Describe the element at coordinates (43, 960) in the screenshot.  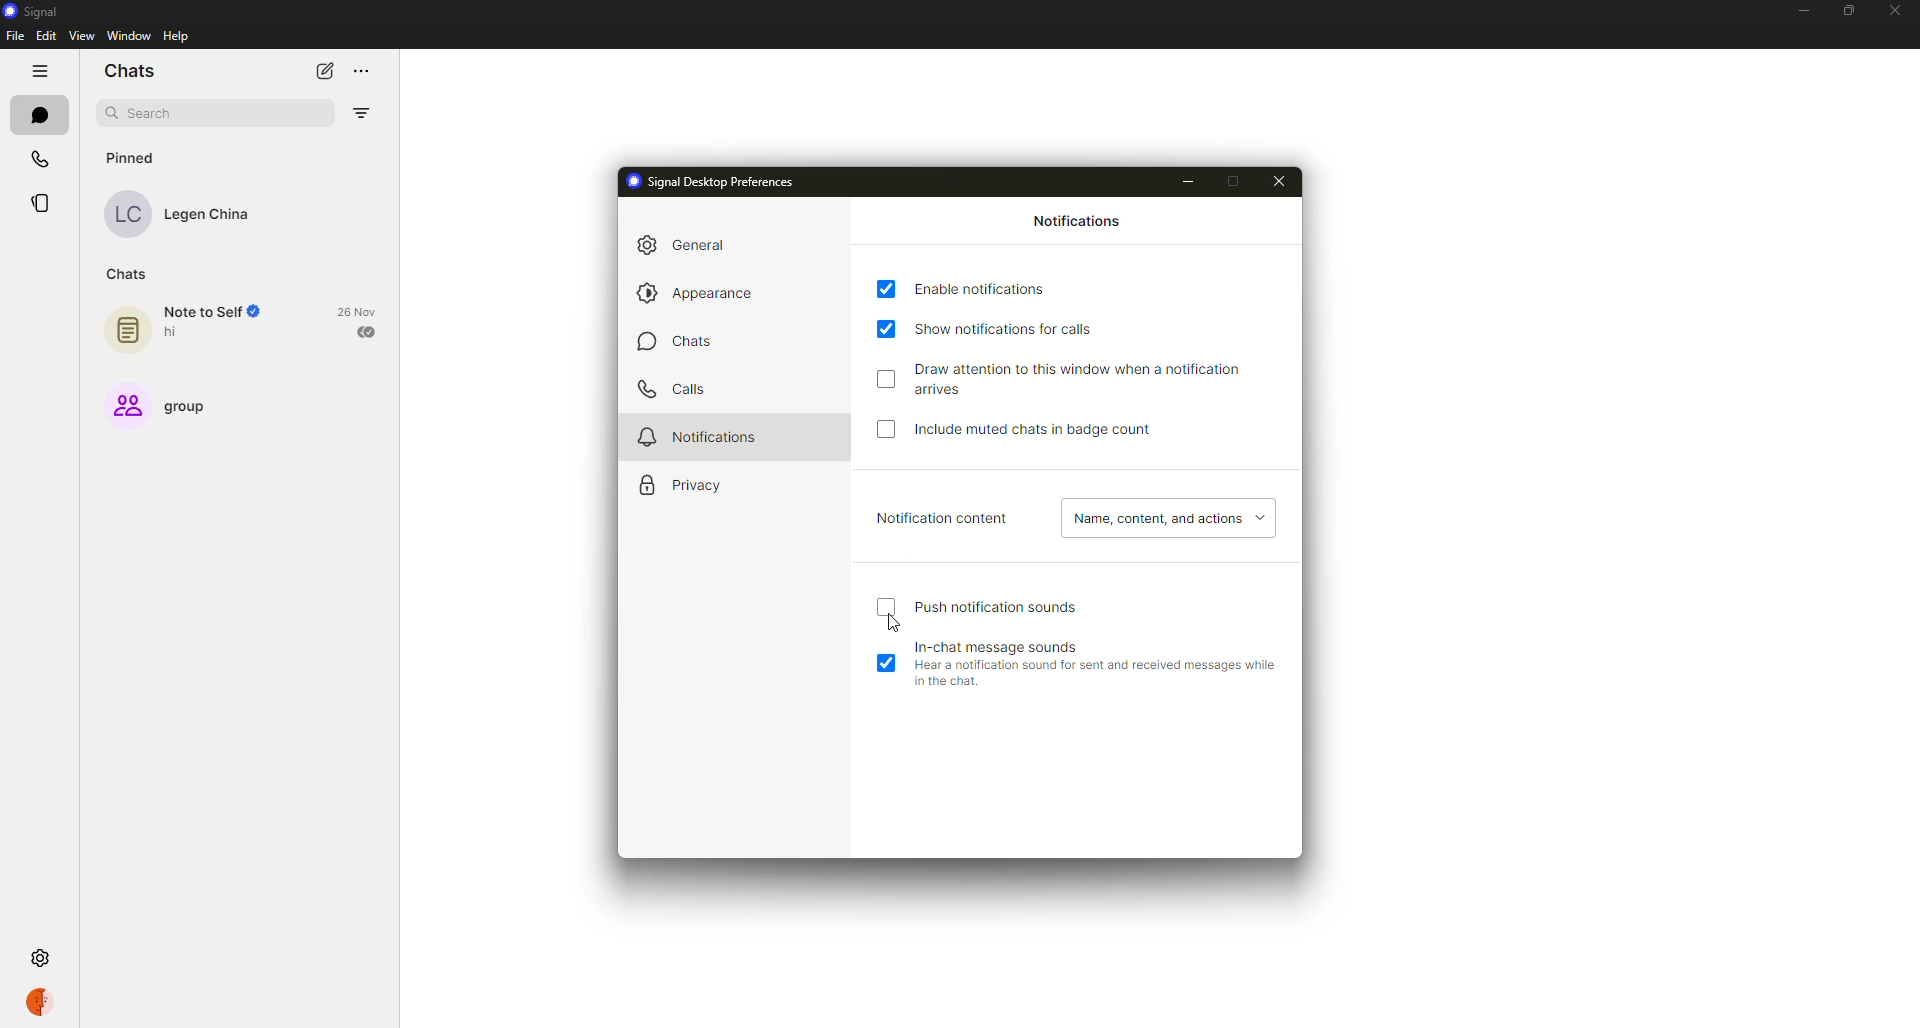
I see `settings` at that location.